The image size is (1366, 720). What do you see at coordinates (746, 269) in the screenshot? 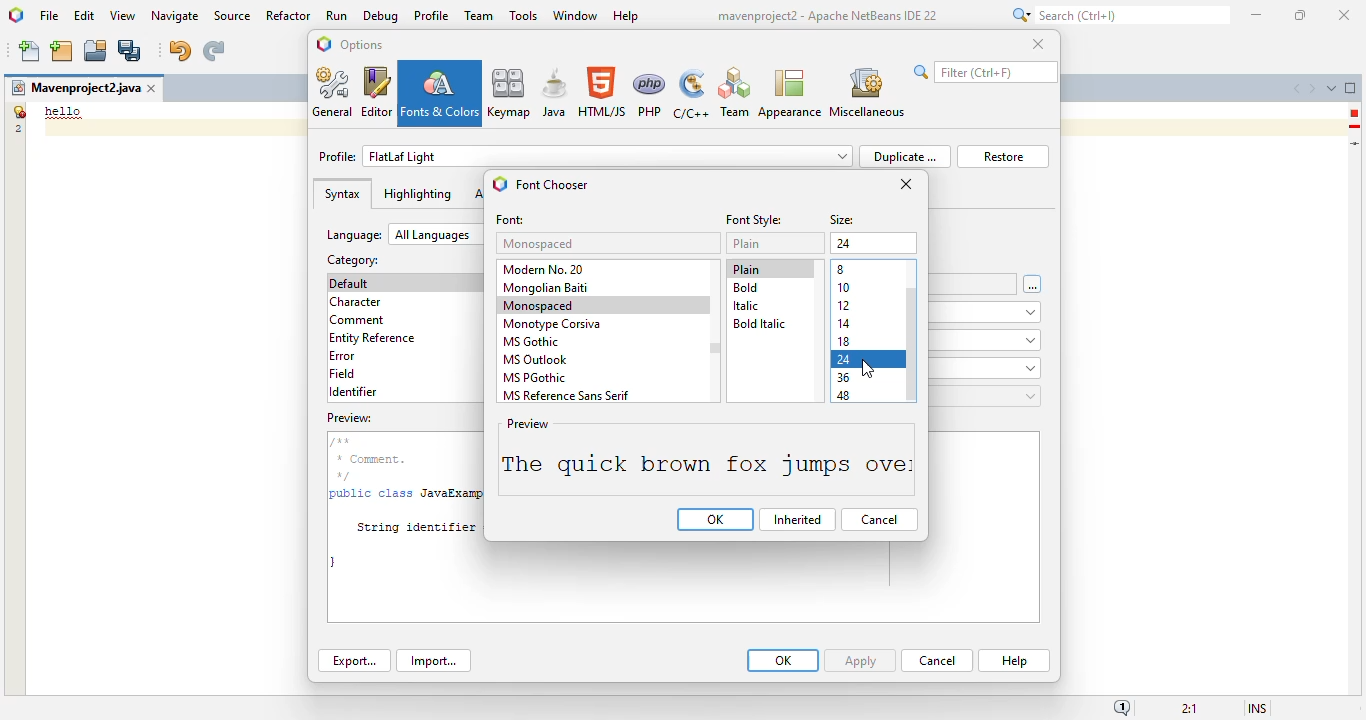
I see `plain` at bounding box center [746, 269].